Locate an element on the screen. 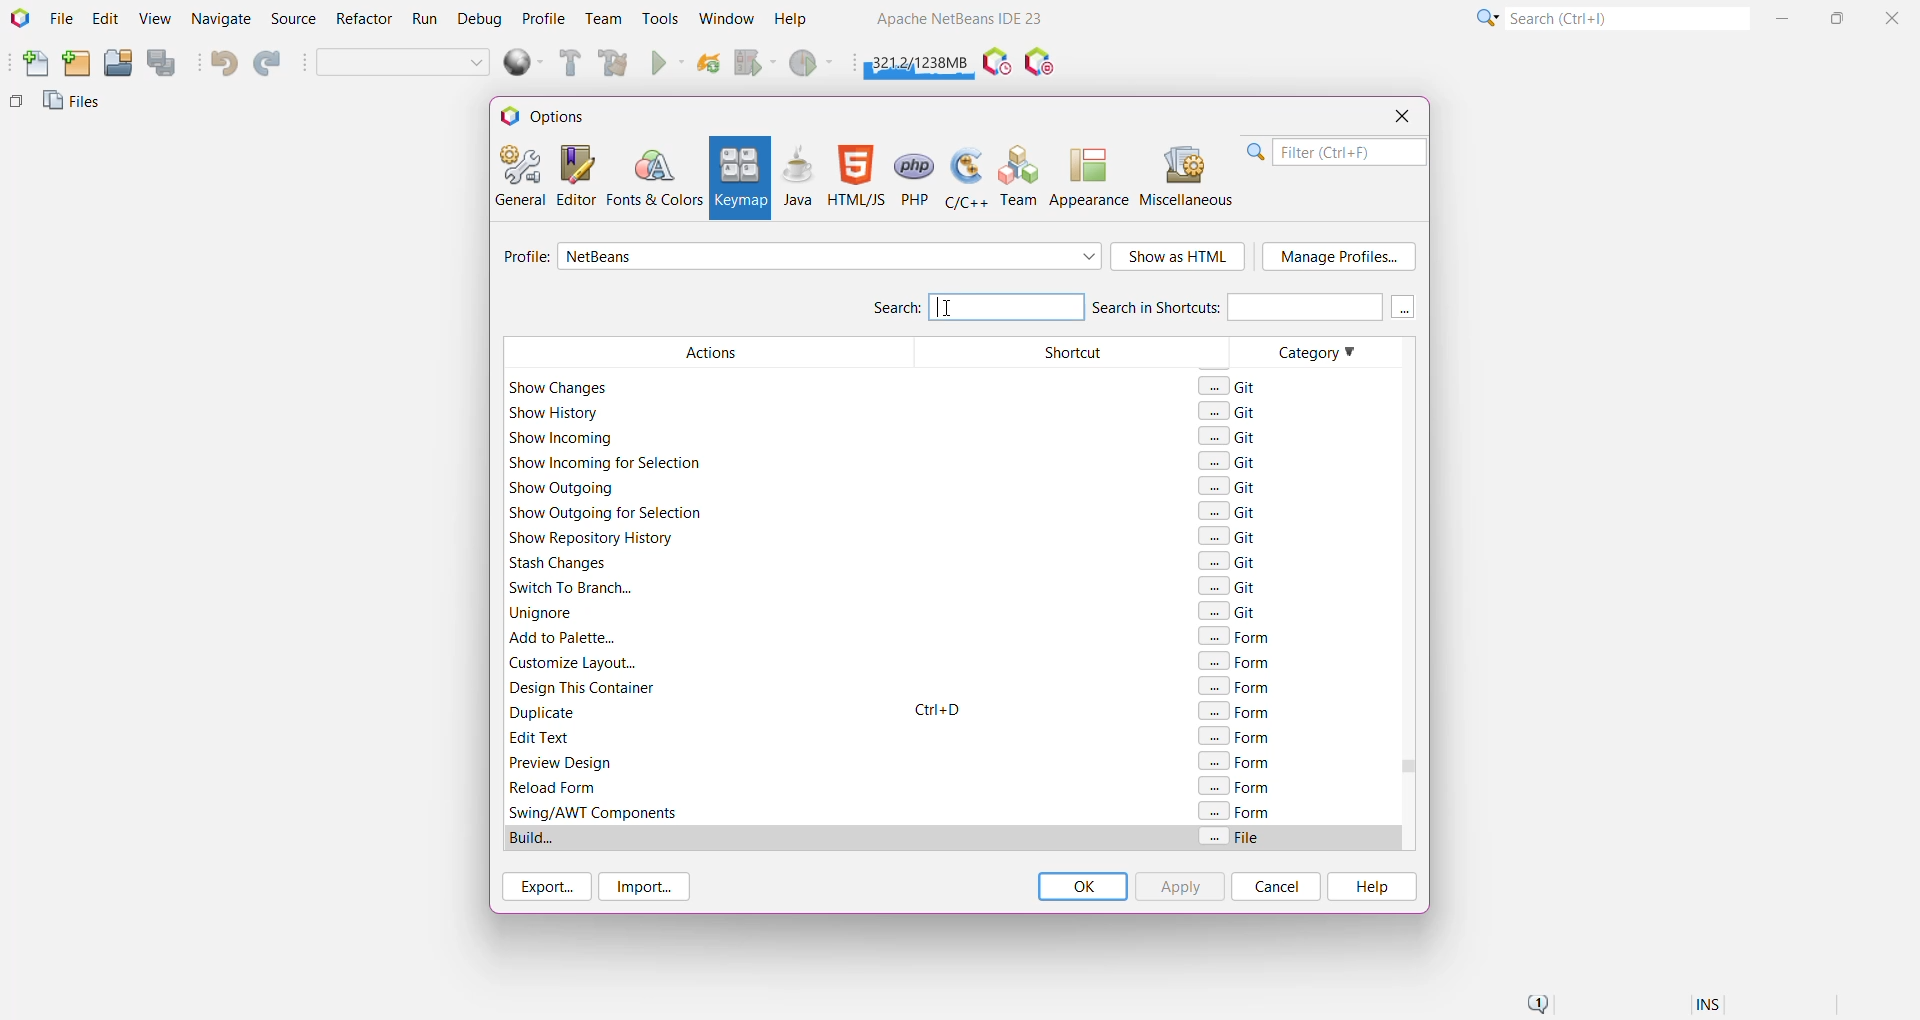 Image resolution: width=1920 pixels, height=1020 pixels. Show as HTML is located at coordinates (1179, 258).